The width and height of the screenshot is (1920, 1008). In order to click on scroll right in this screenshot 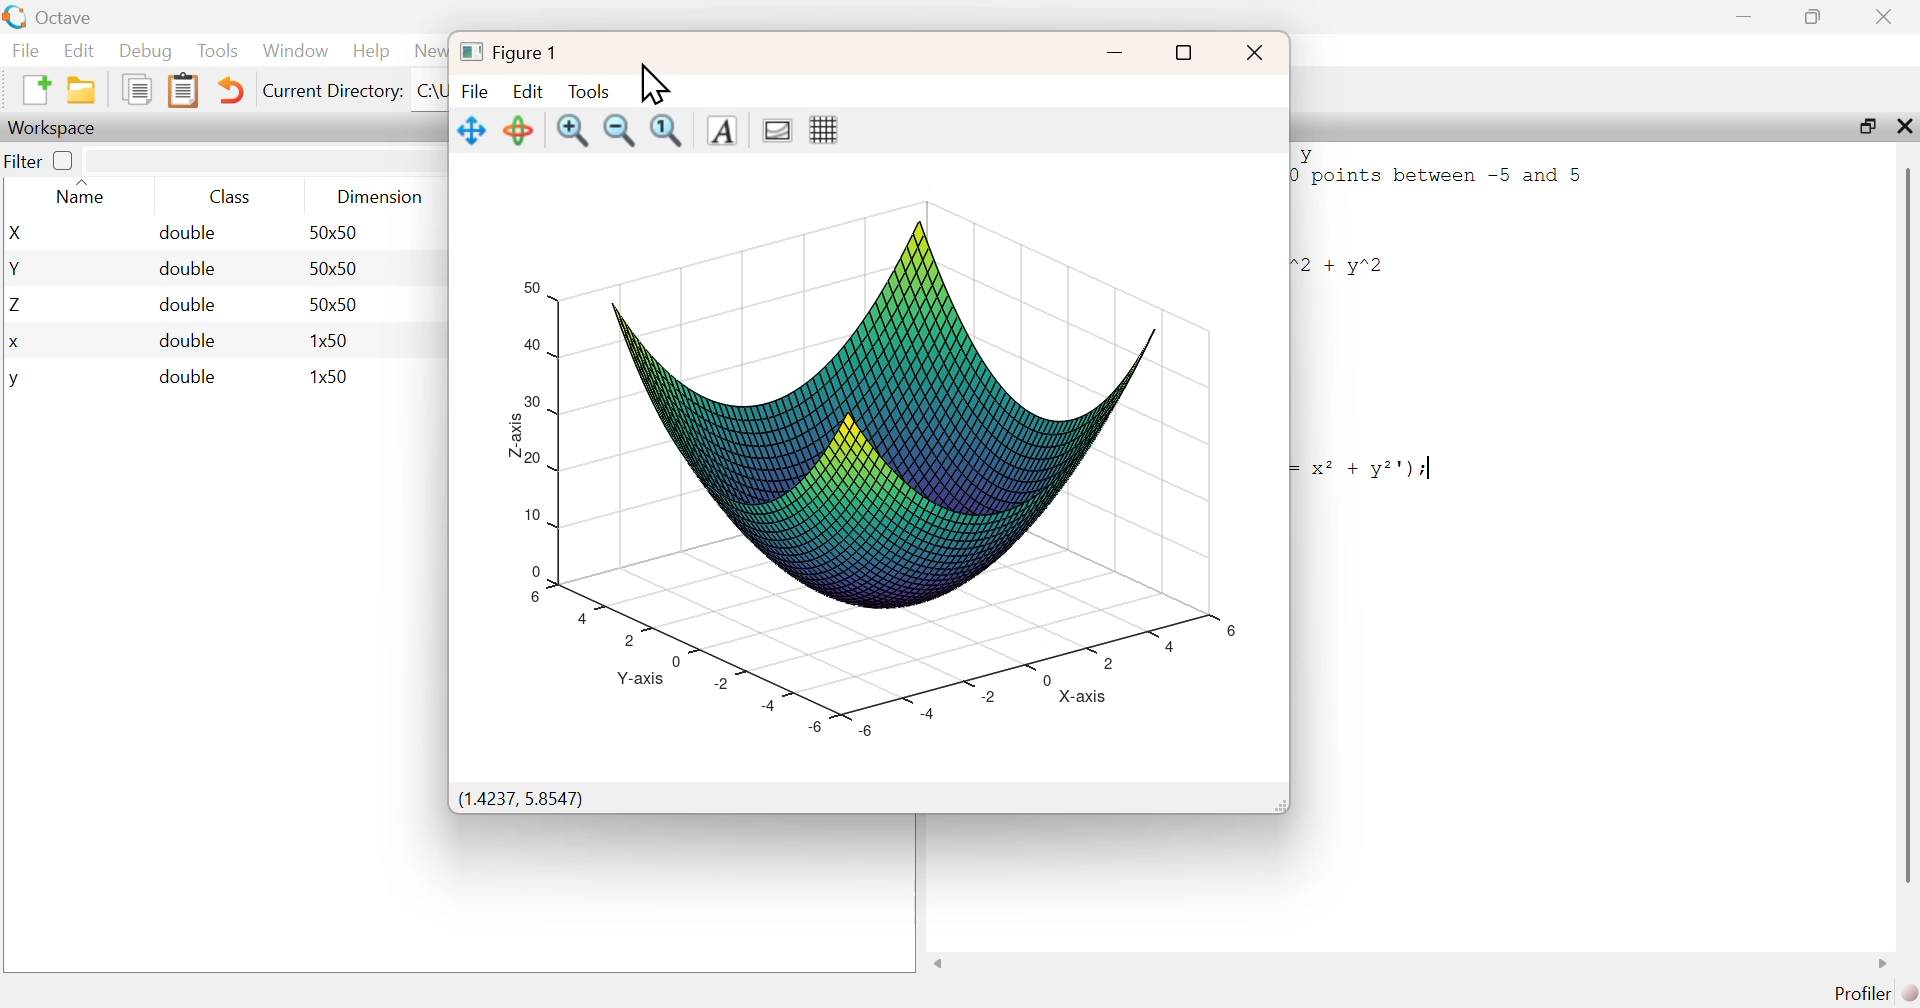, I will do `click(1884, 963)`.